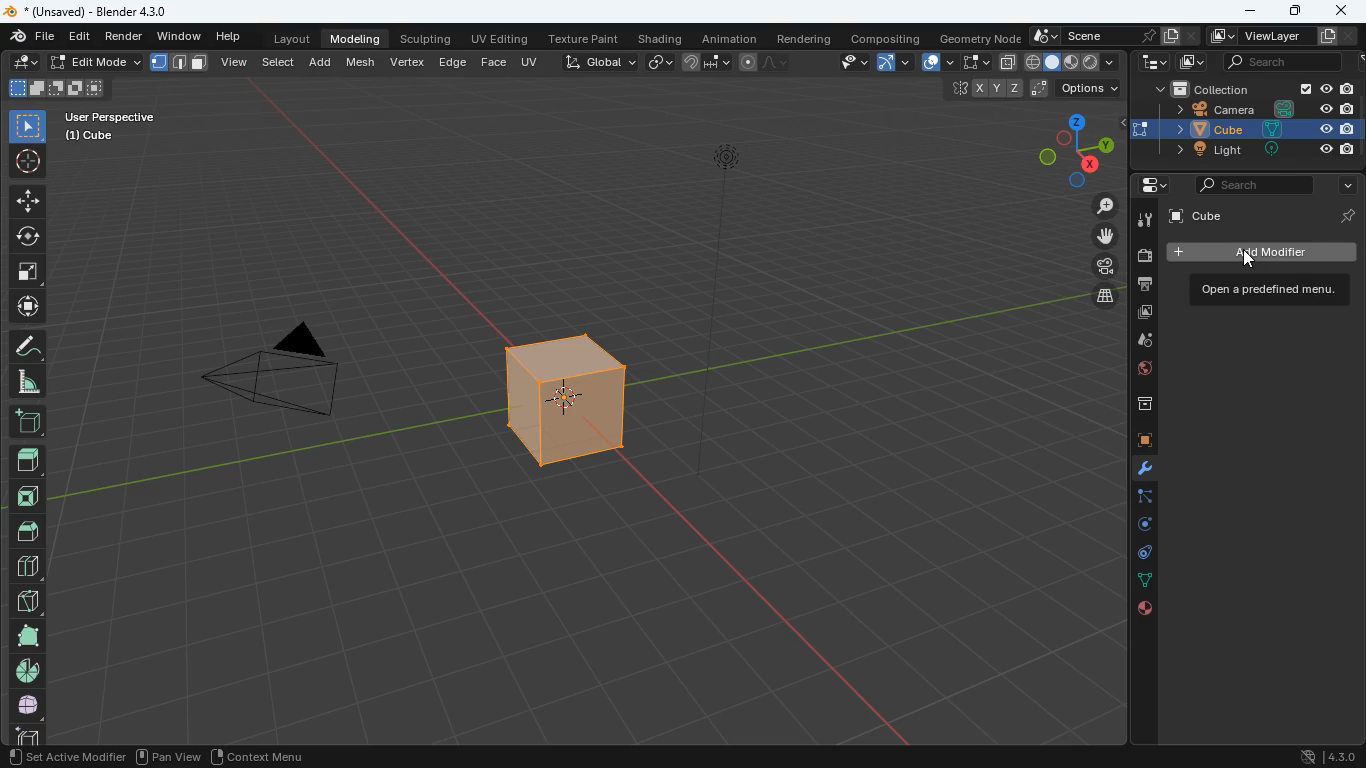  I want to click on maximize, so click(1296, 11).